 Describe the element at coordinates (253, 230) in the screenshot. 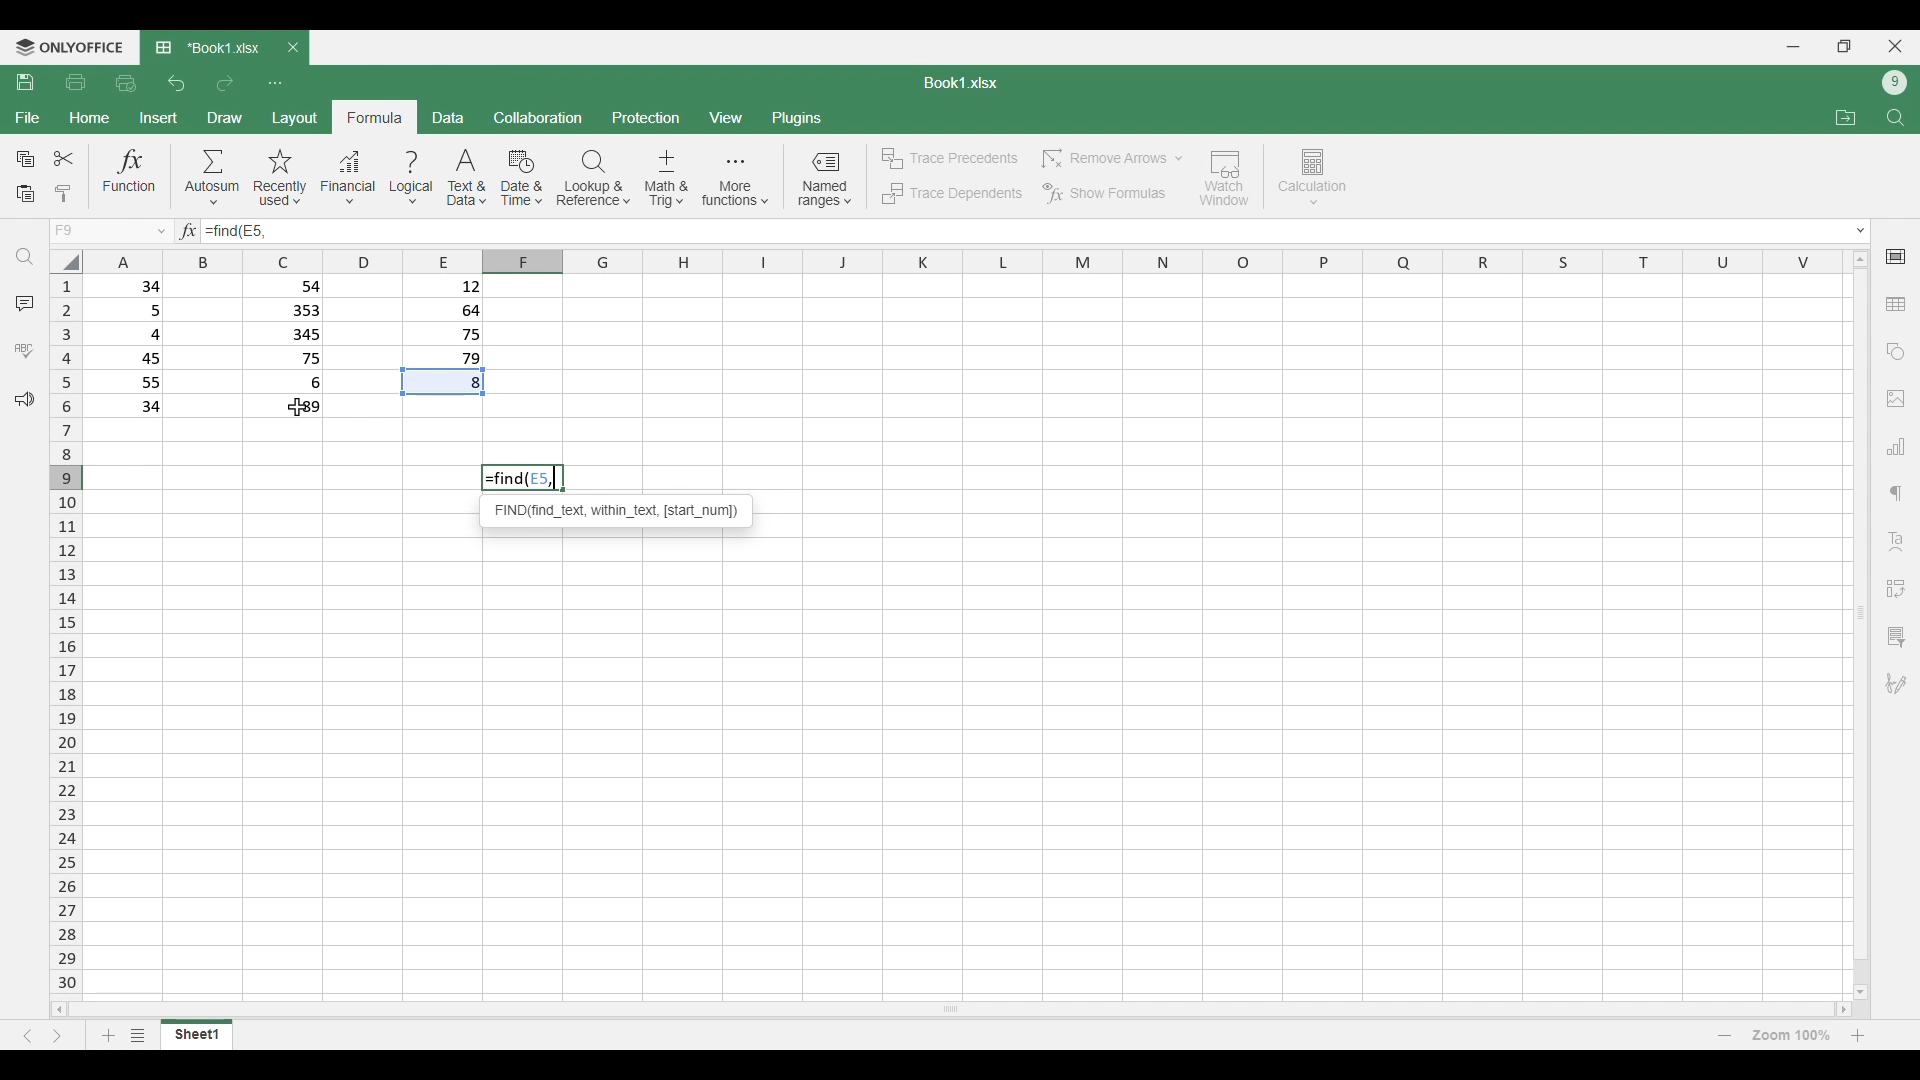

I see `Selected cell number added` at that location.